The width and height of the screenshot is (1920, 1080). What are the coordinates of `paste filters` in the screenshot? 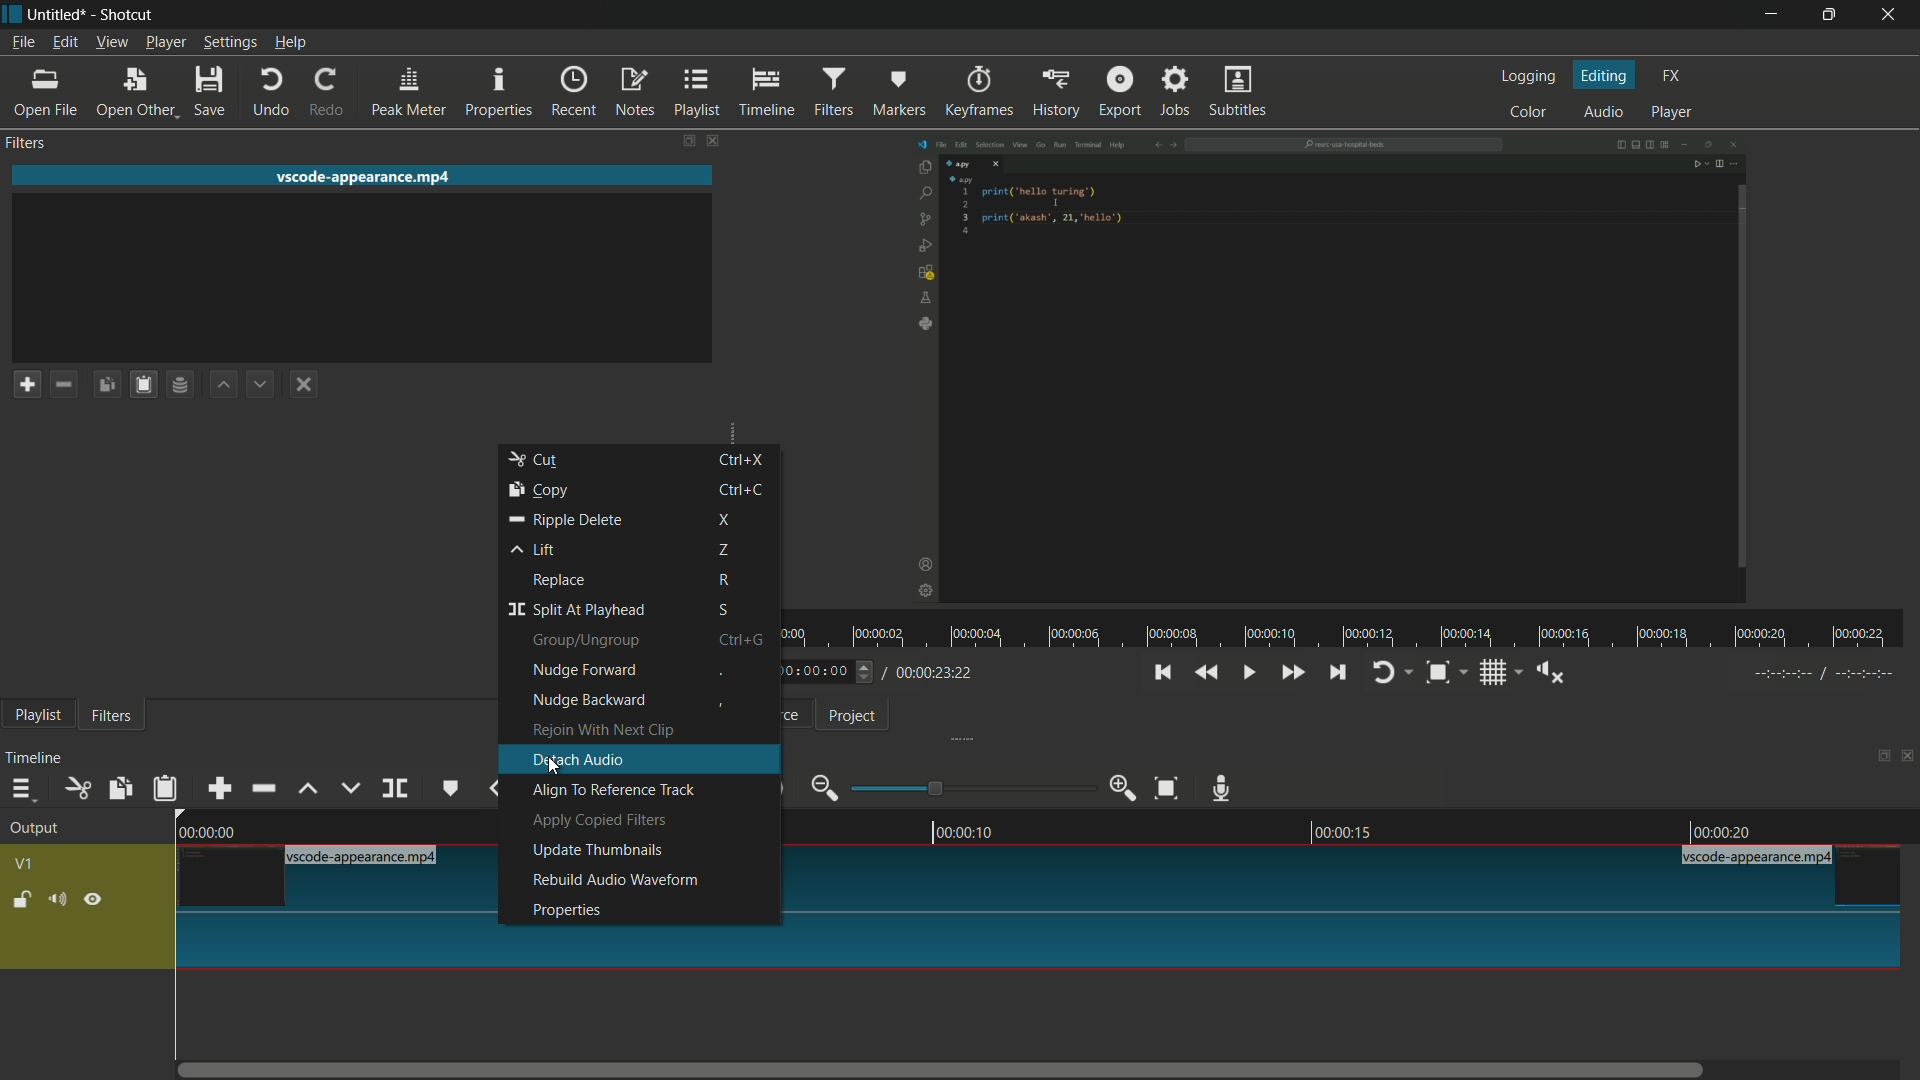 It's located at (143, 384).